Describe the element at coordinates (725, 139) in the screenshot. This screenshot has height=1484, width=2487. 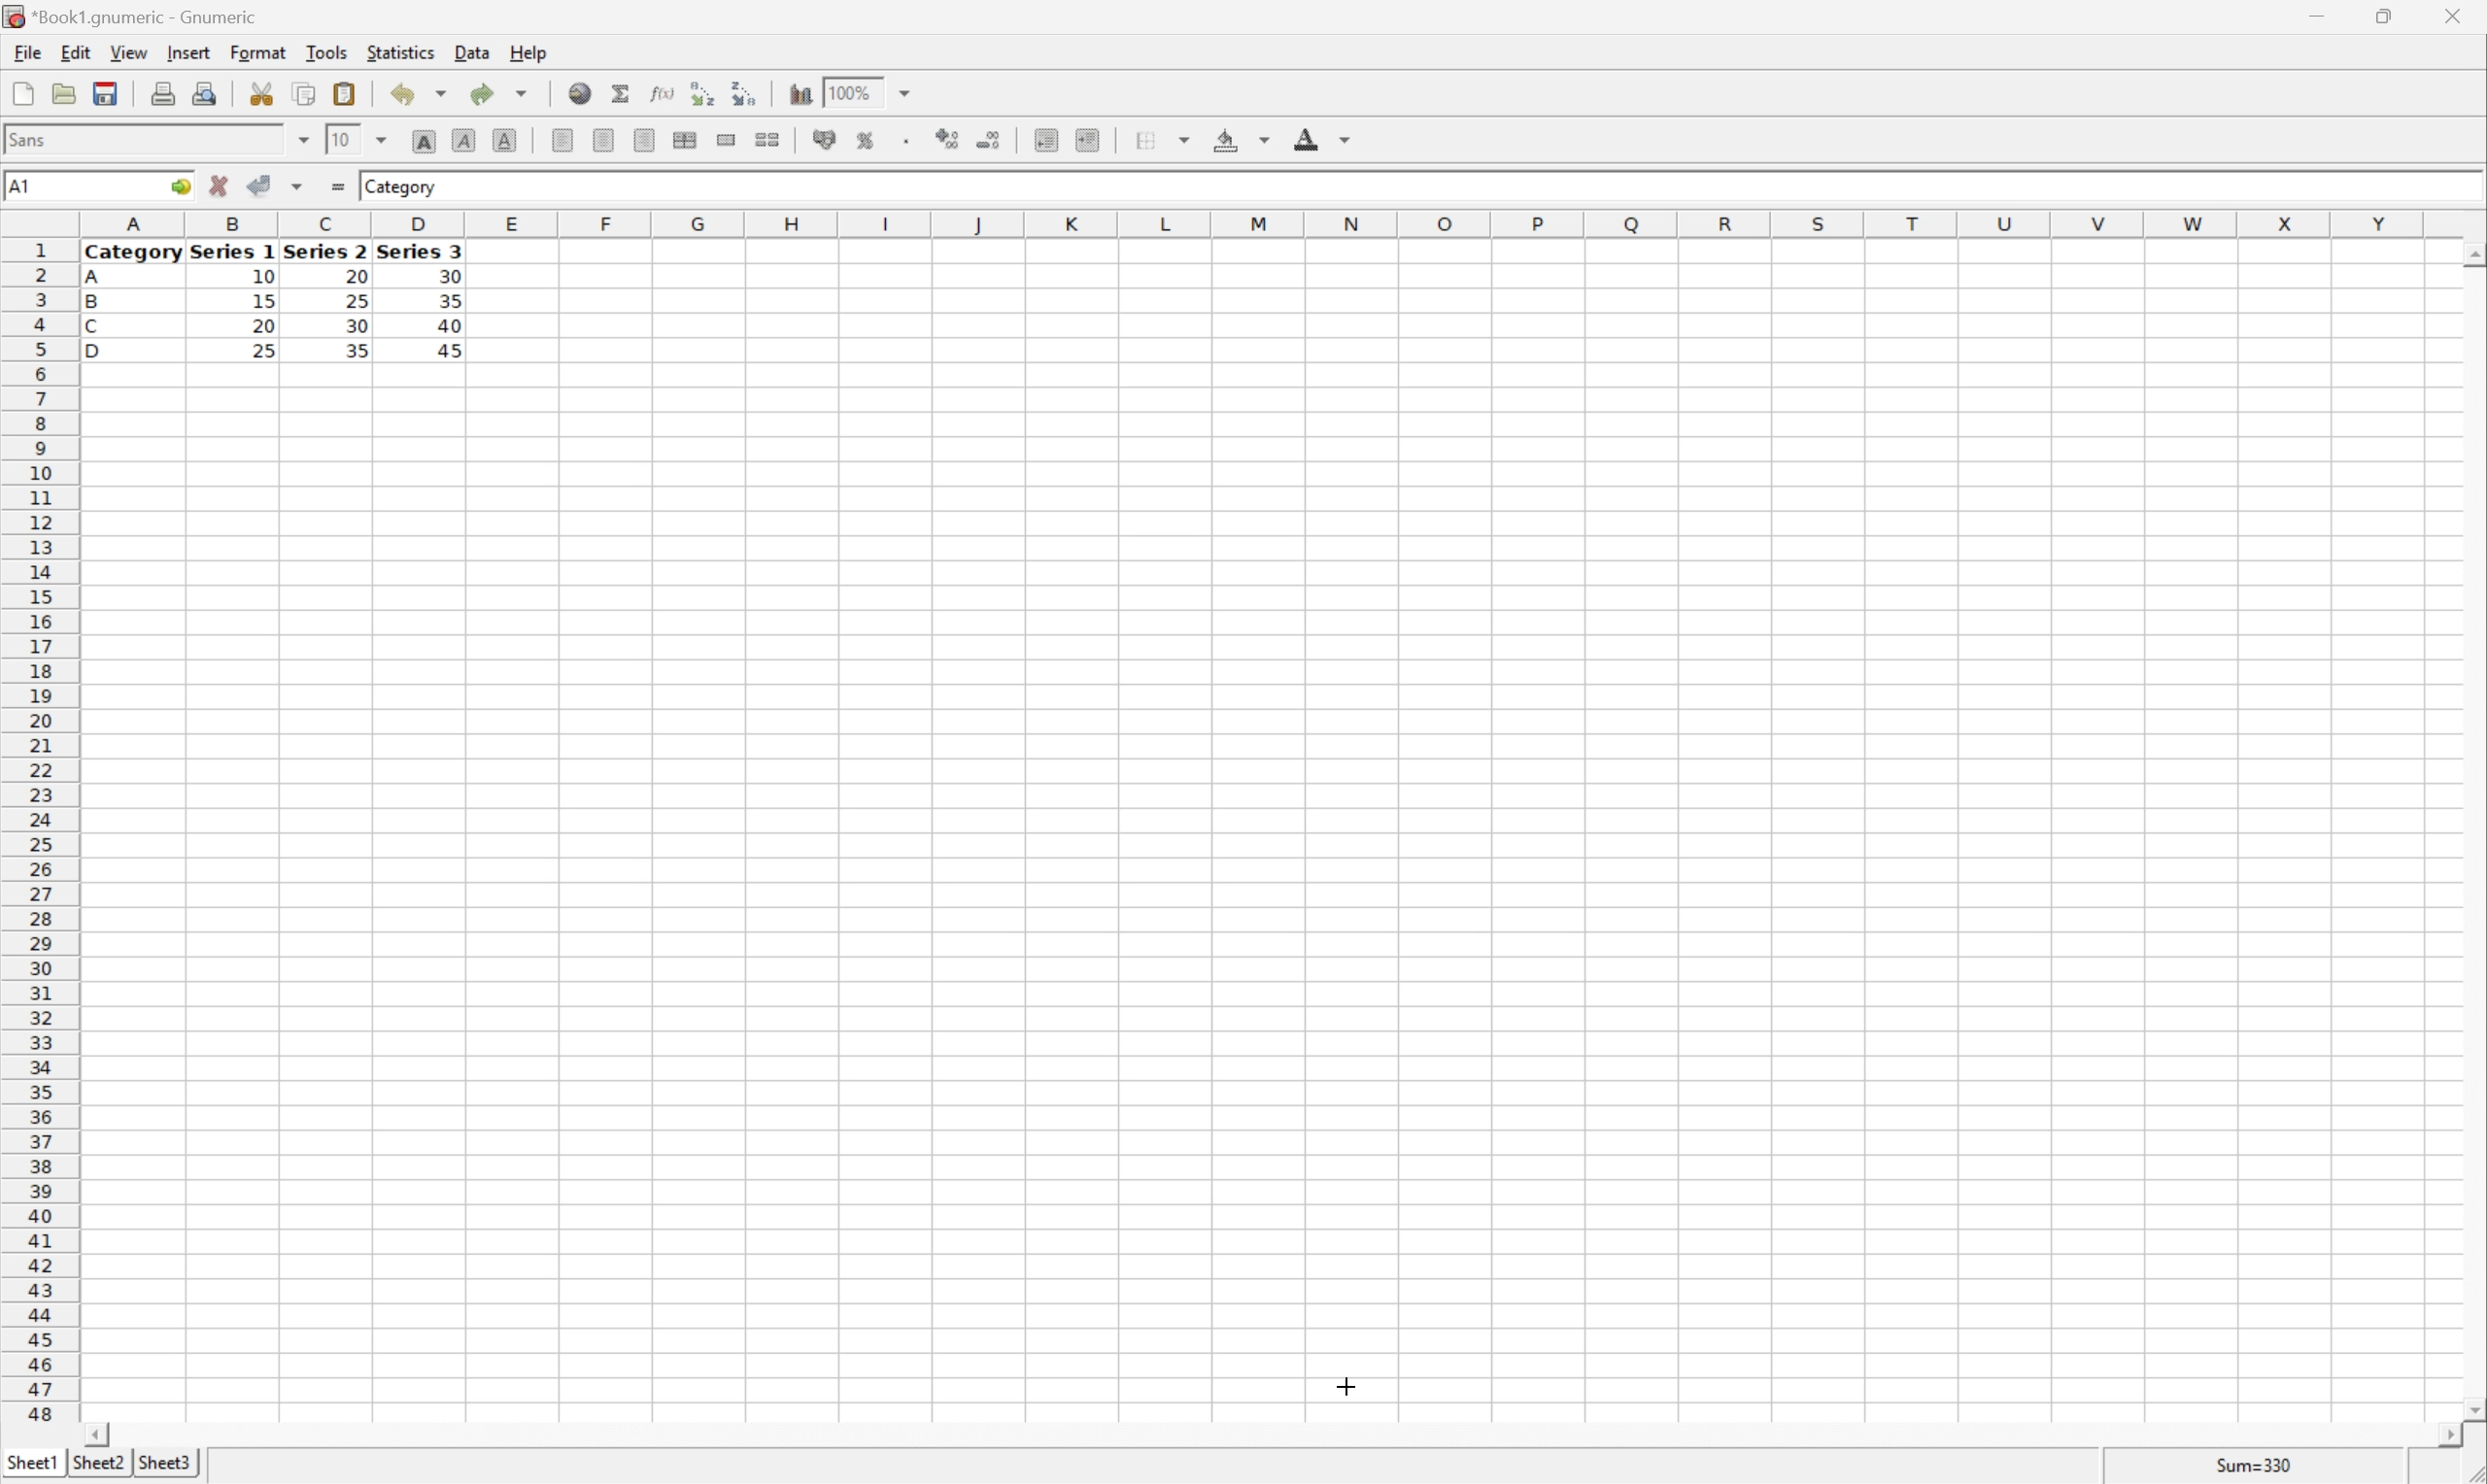
I see `Merge a range of cells` at that location.